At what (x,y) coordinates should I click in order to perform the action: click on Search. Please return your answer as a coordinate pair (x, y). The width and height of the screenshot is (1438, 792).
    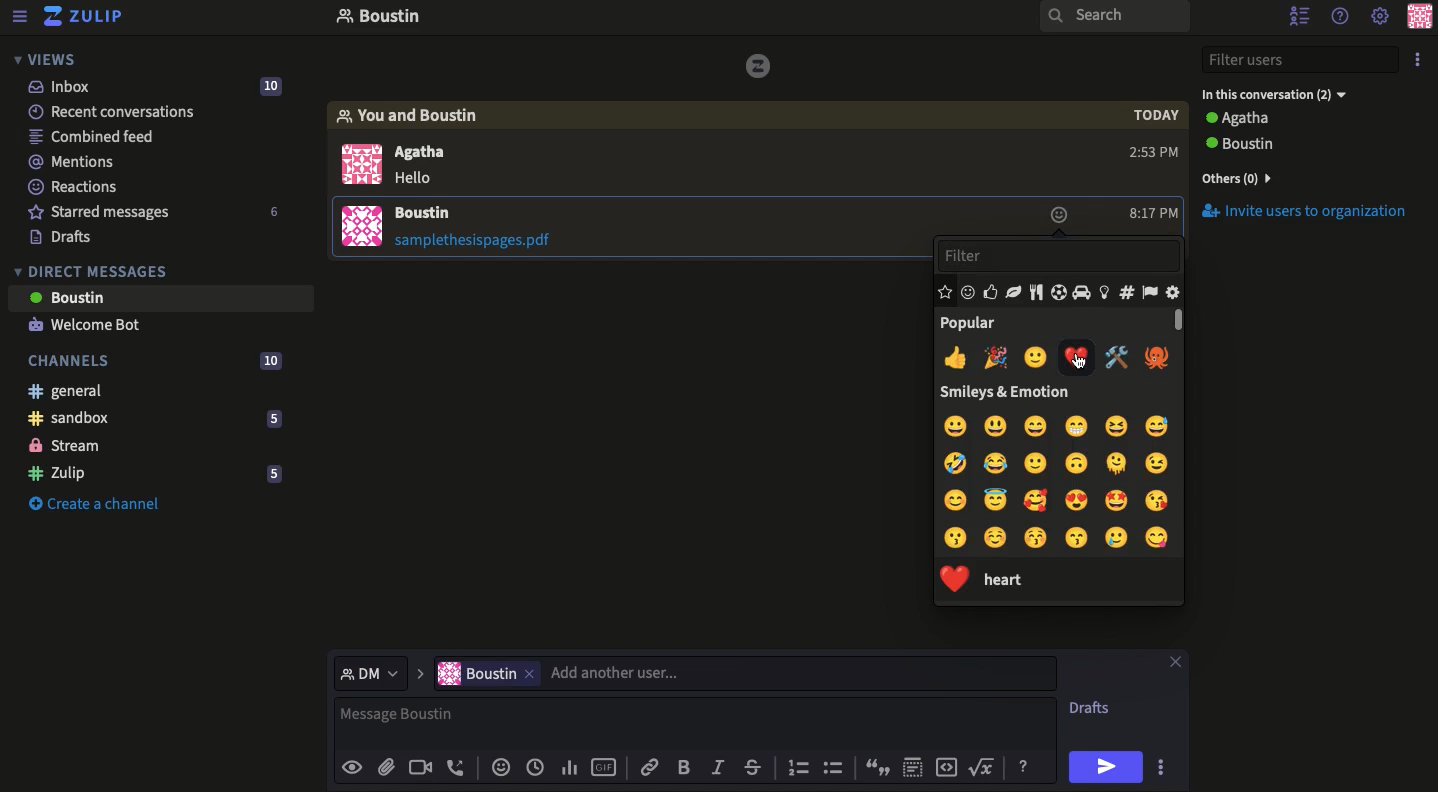
    Looking at the image, I should click on (1115, 18).